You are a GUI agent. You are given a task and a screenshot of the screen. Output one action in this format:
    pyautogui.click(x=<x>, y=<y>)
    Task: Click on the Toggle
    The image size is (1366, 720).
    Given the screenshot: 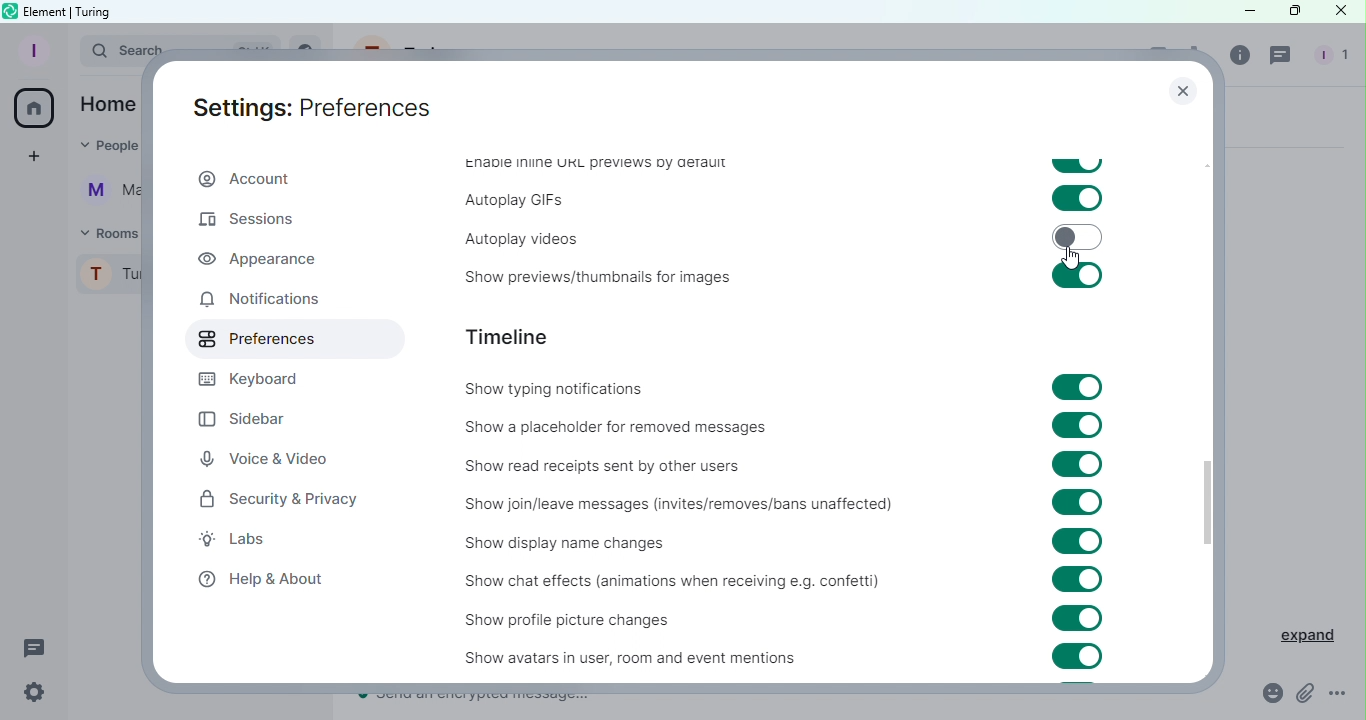 What is the action you would take?
    pyautogui.click(x=1075, y=465)
    